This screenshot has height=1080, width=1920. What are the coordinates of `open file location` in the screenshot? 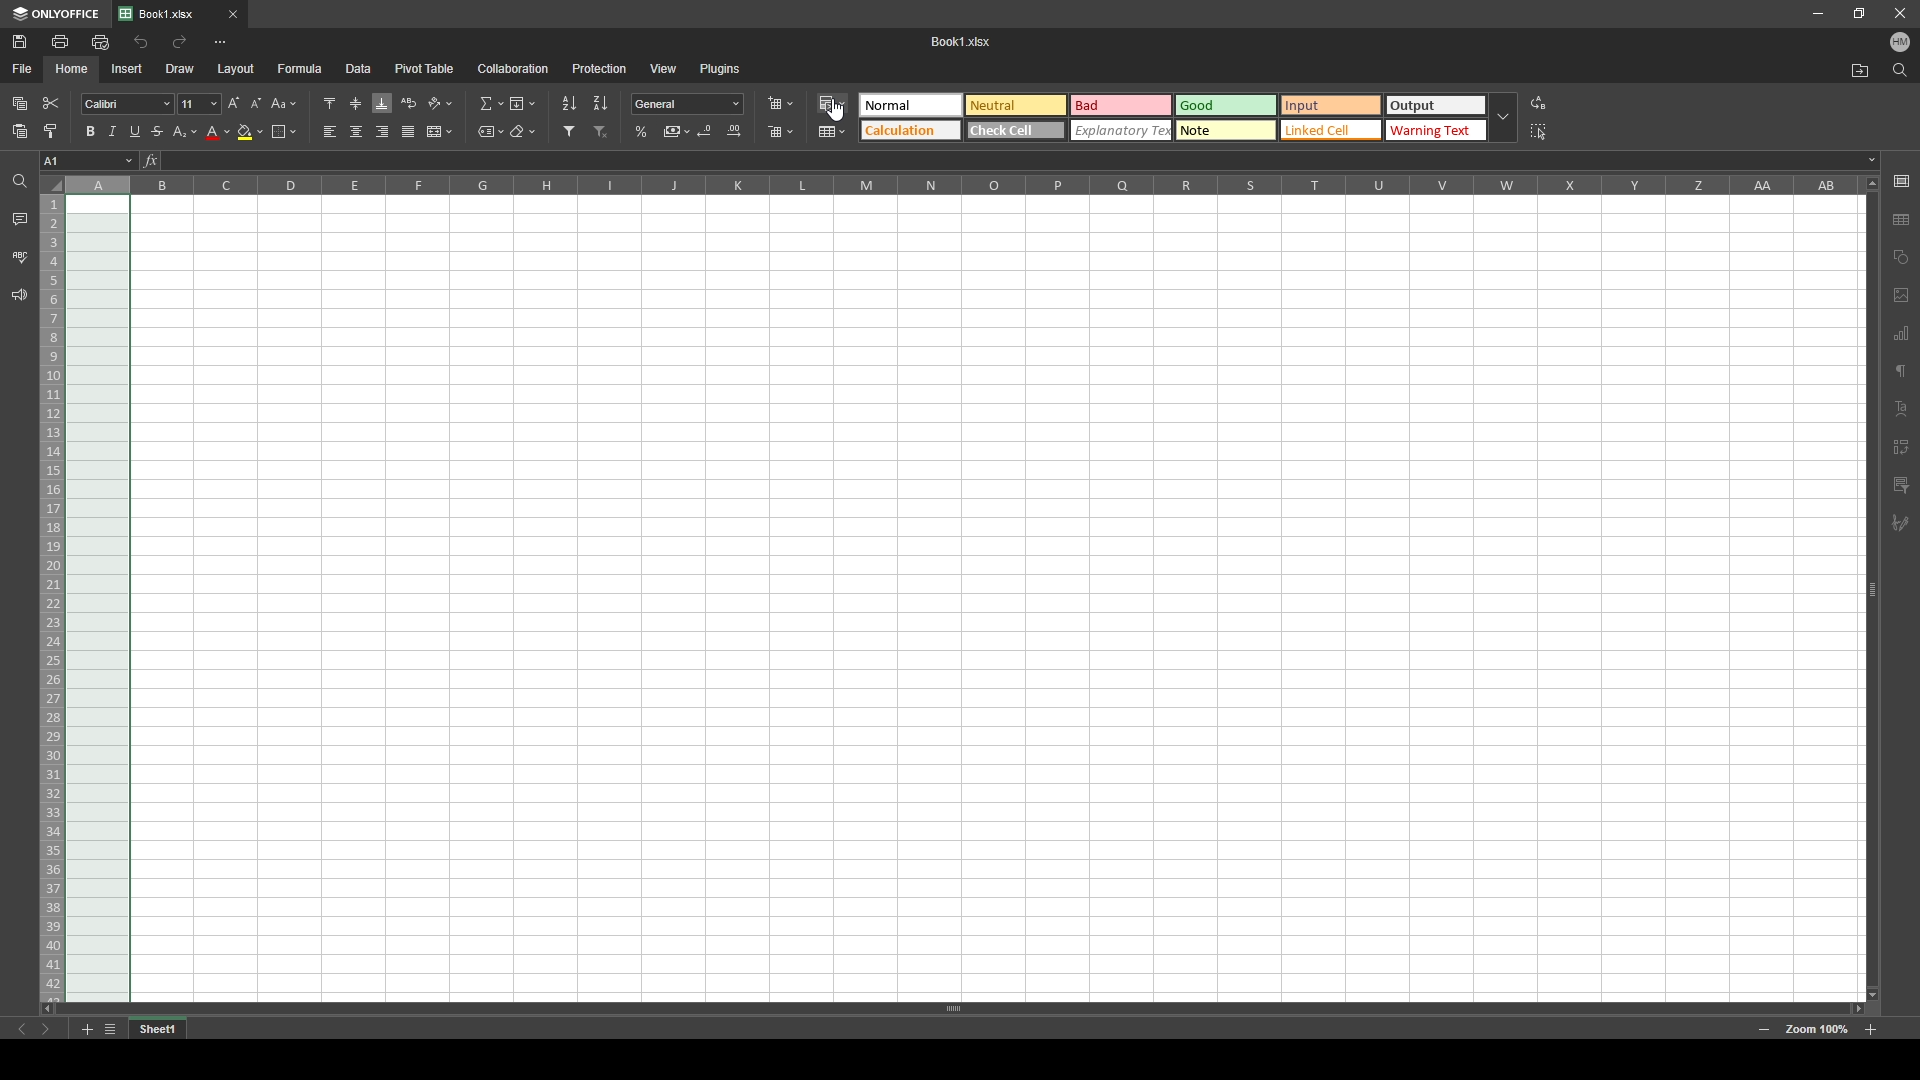 It's located at (1861, 72).